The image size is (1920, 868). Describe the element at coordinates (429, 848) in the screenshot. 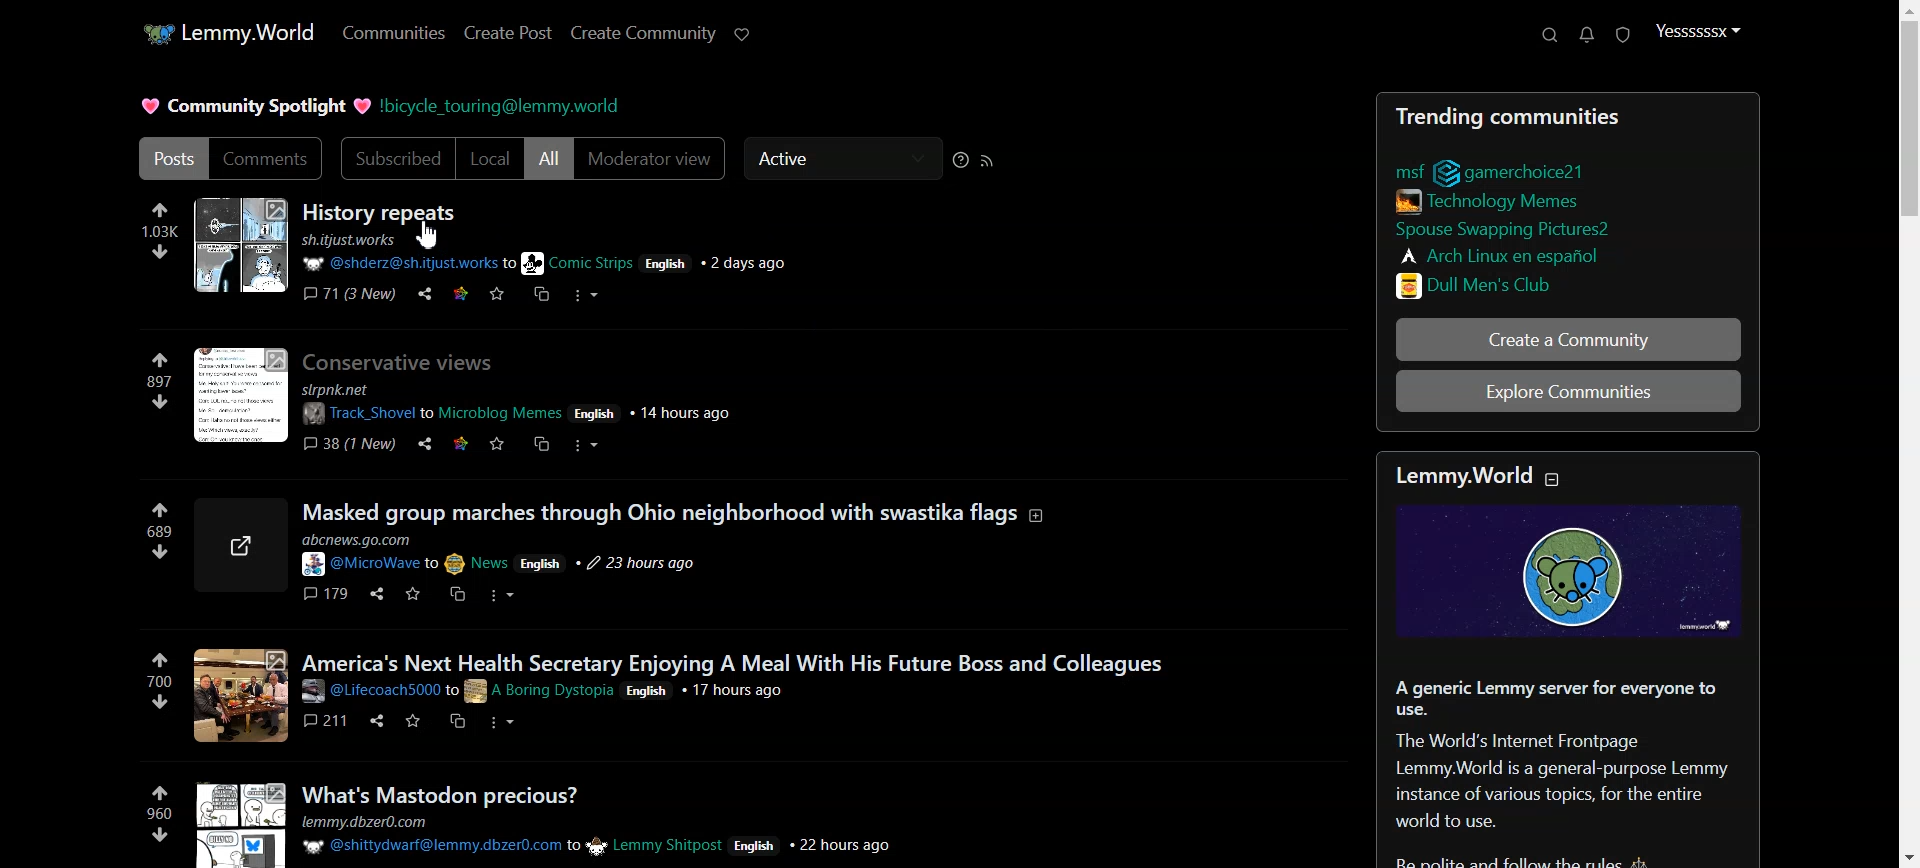

I see `@shittydwarf@lemmy.dbzer0.com` at that location.